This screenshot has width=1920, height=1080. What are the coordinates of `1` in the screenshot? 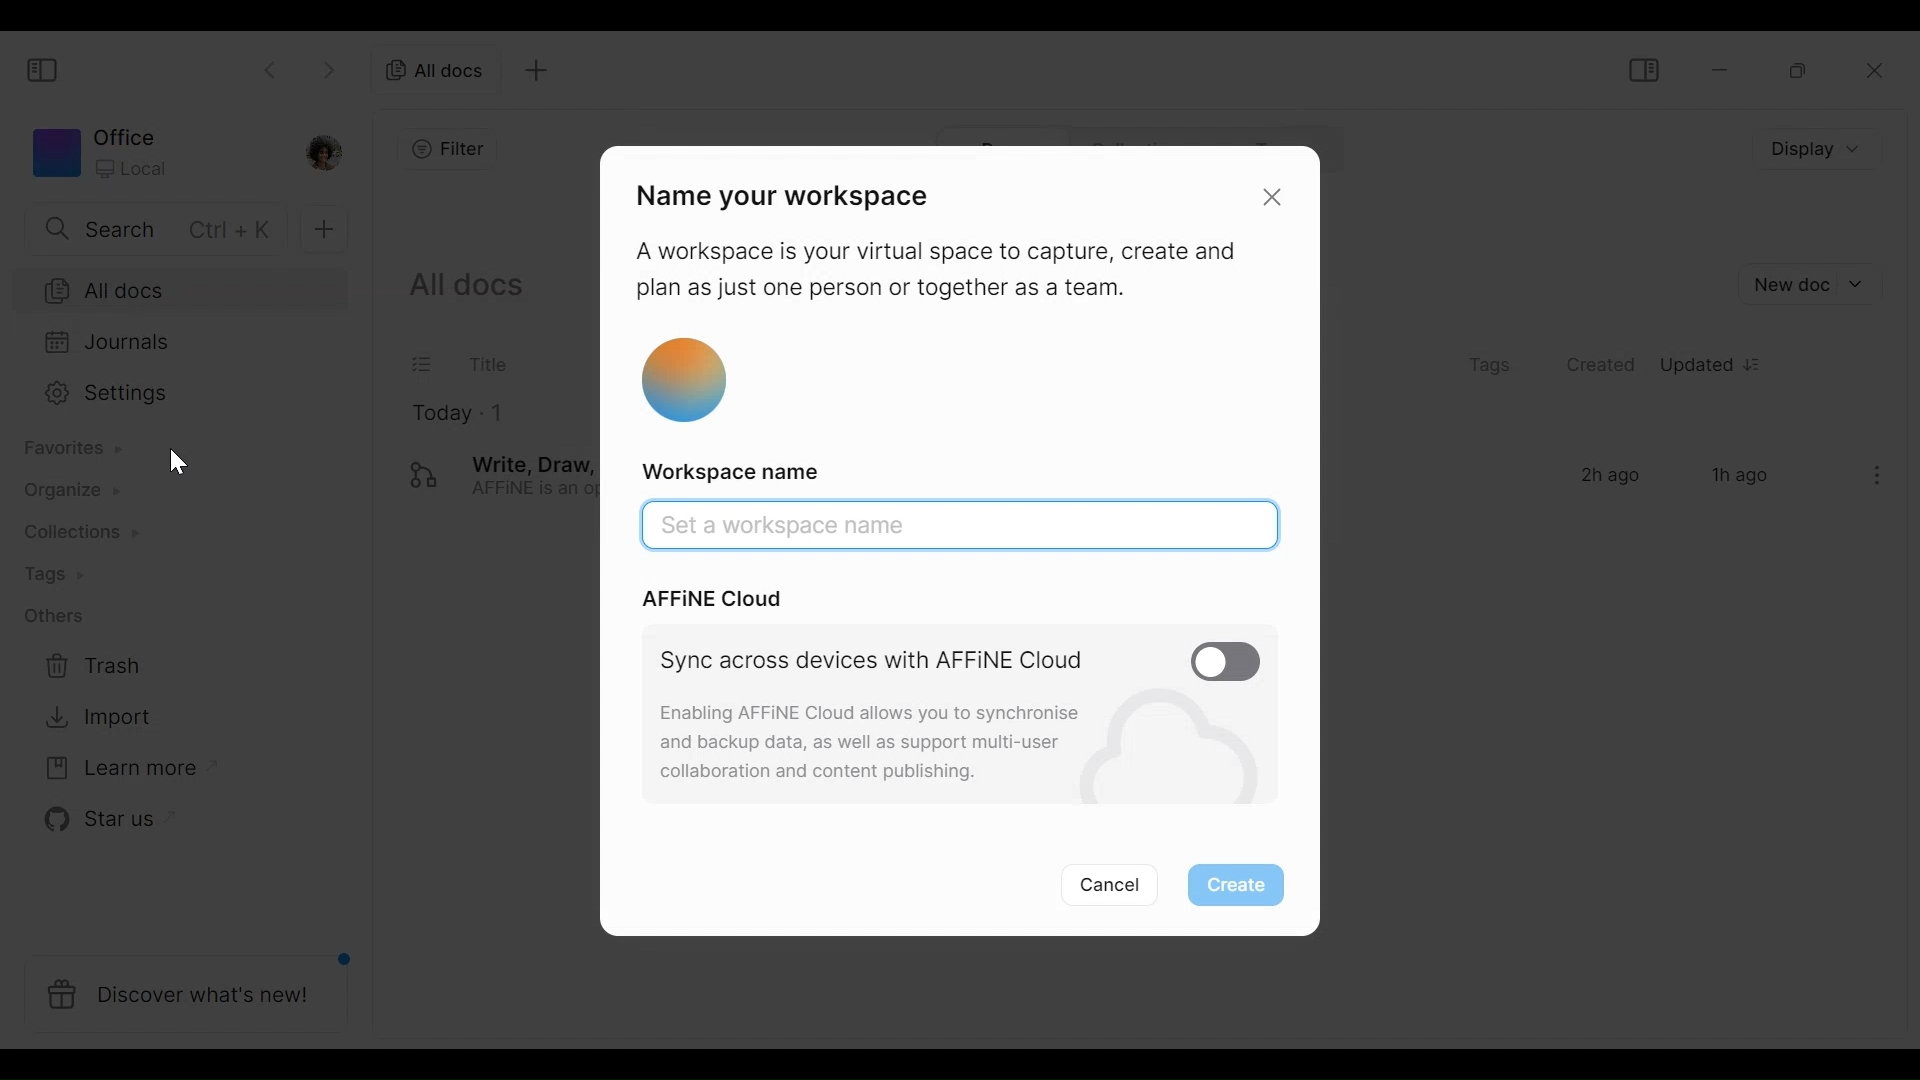 It's located at (501, 415).